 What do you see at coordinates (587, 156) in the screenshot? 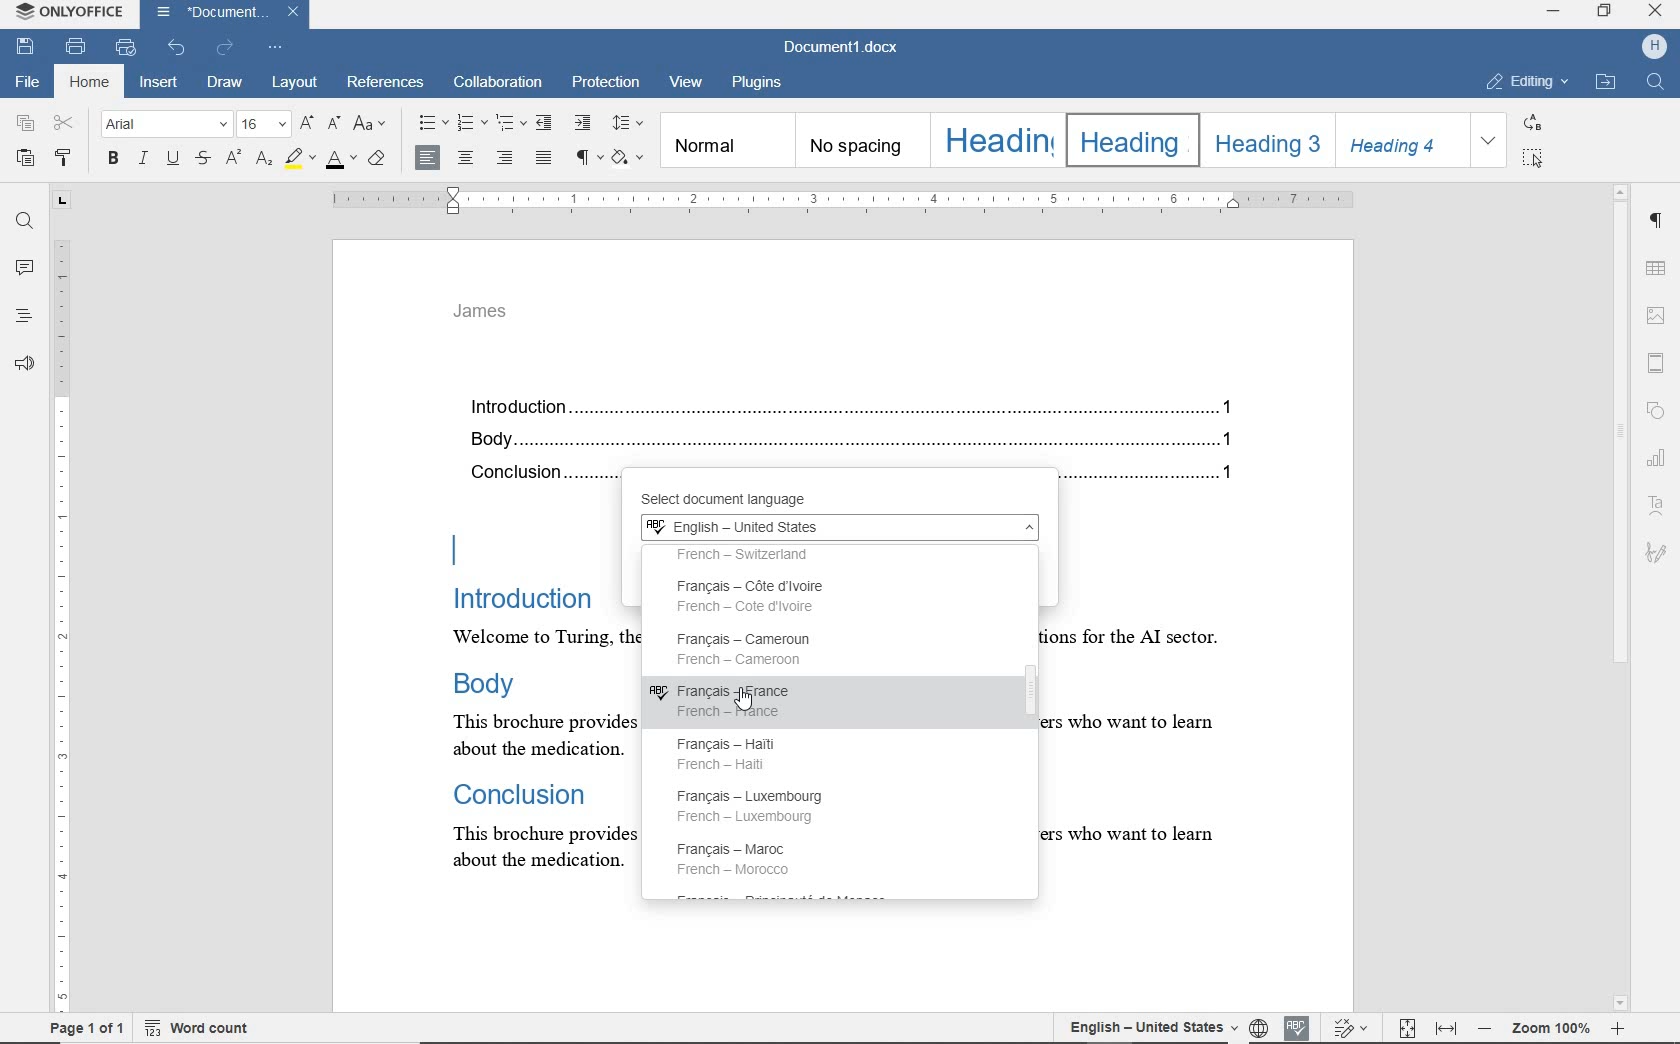
I see `nonprinting characters` at bounding box center [587, 156].